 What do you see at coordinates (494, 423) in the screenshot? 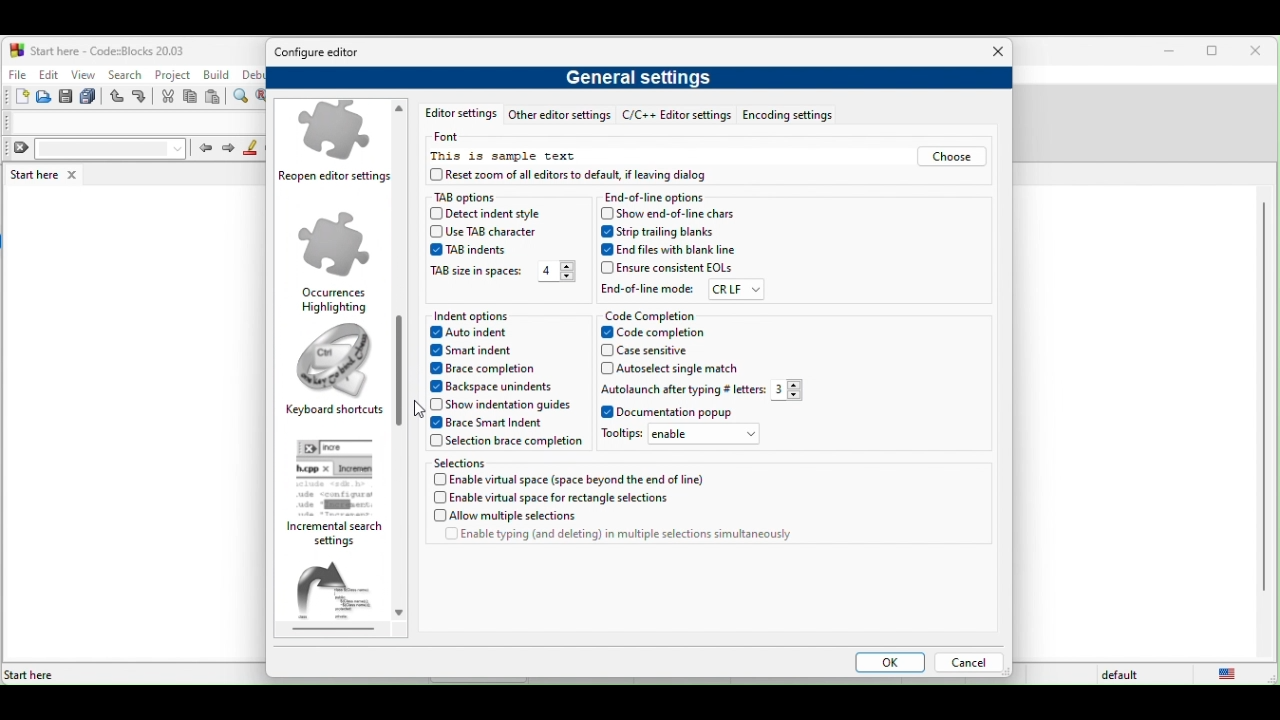
I see `brace smart indent` at bounding box center [494, 423].